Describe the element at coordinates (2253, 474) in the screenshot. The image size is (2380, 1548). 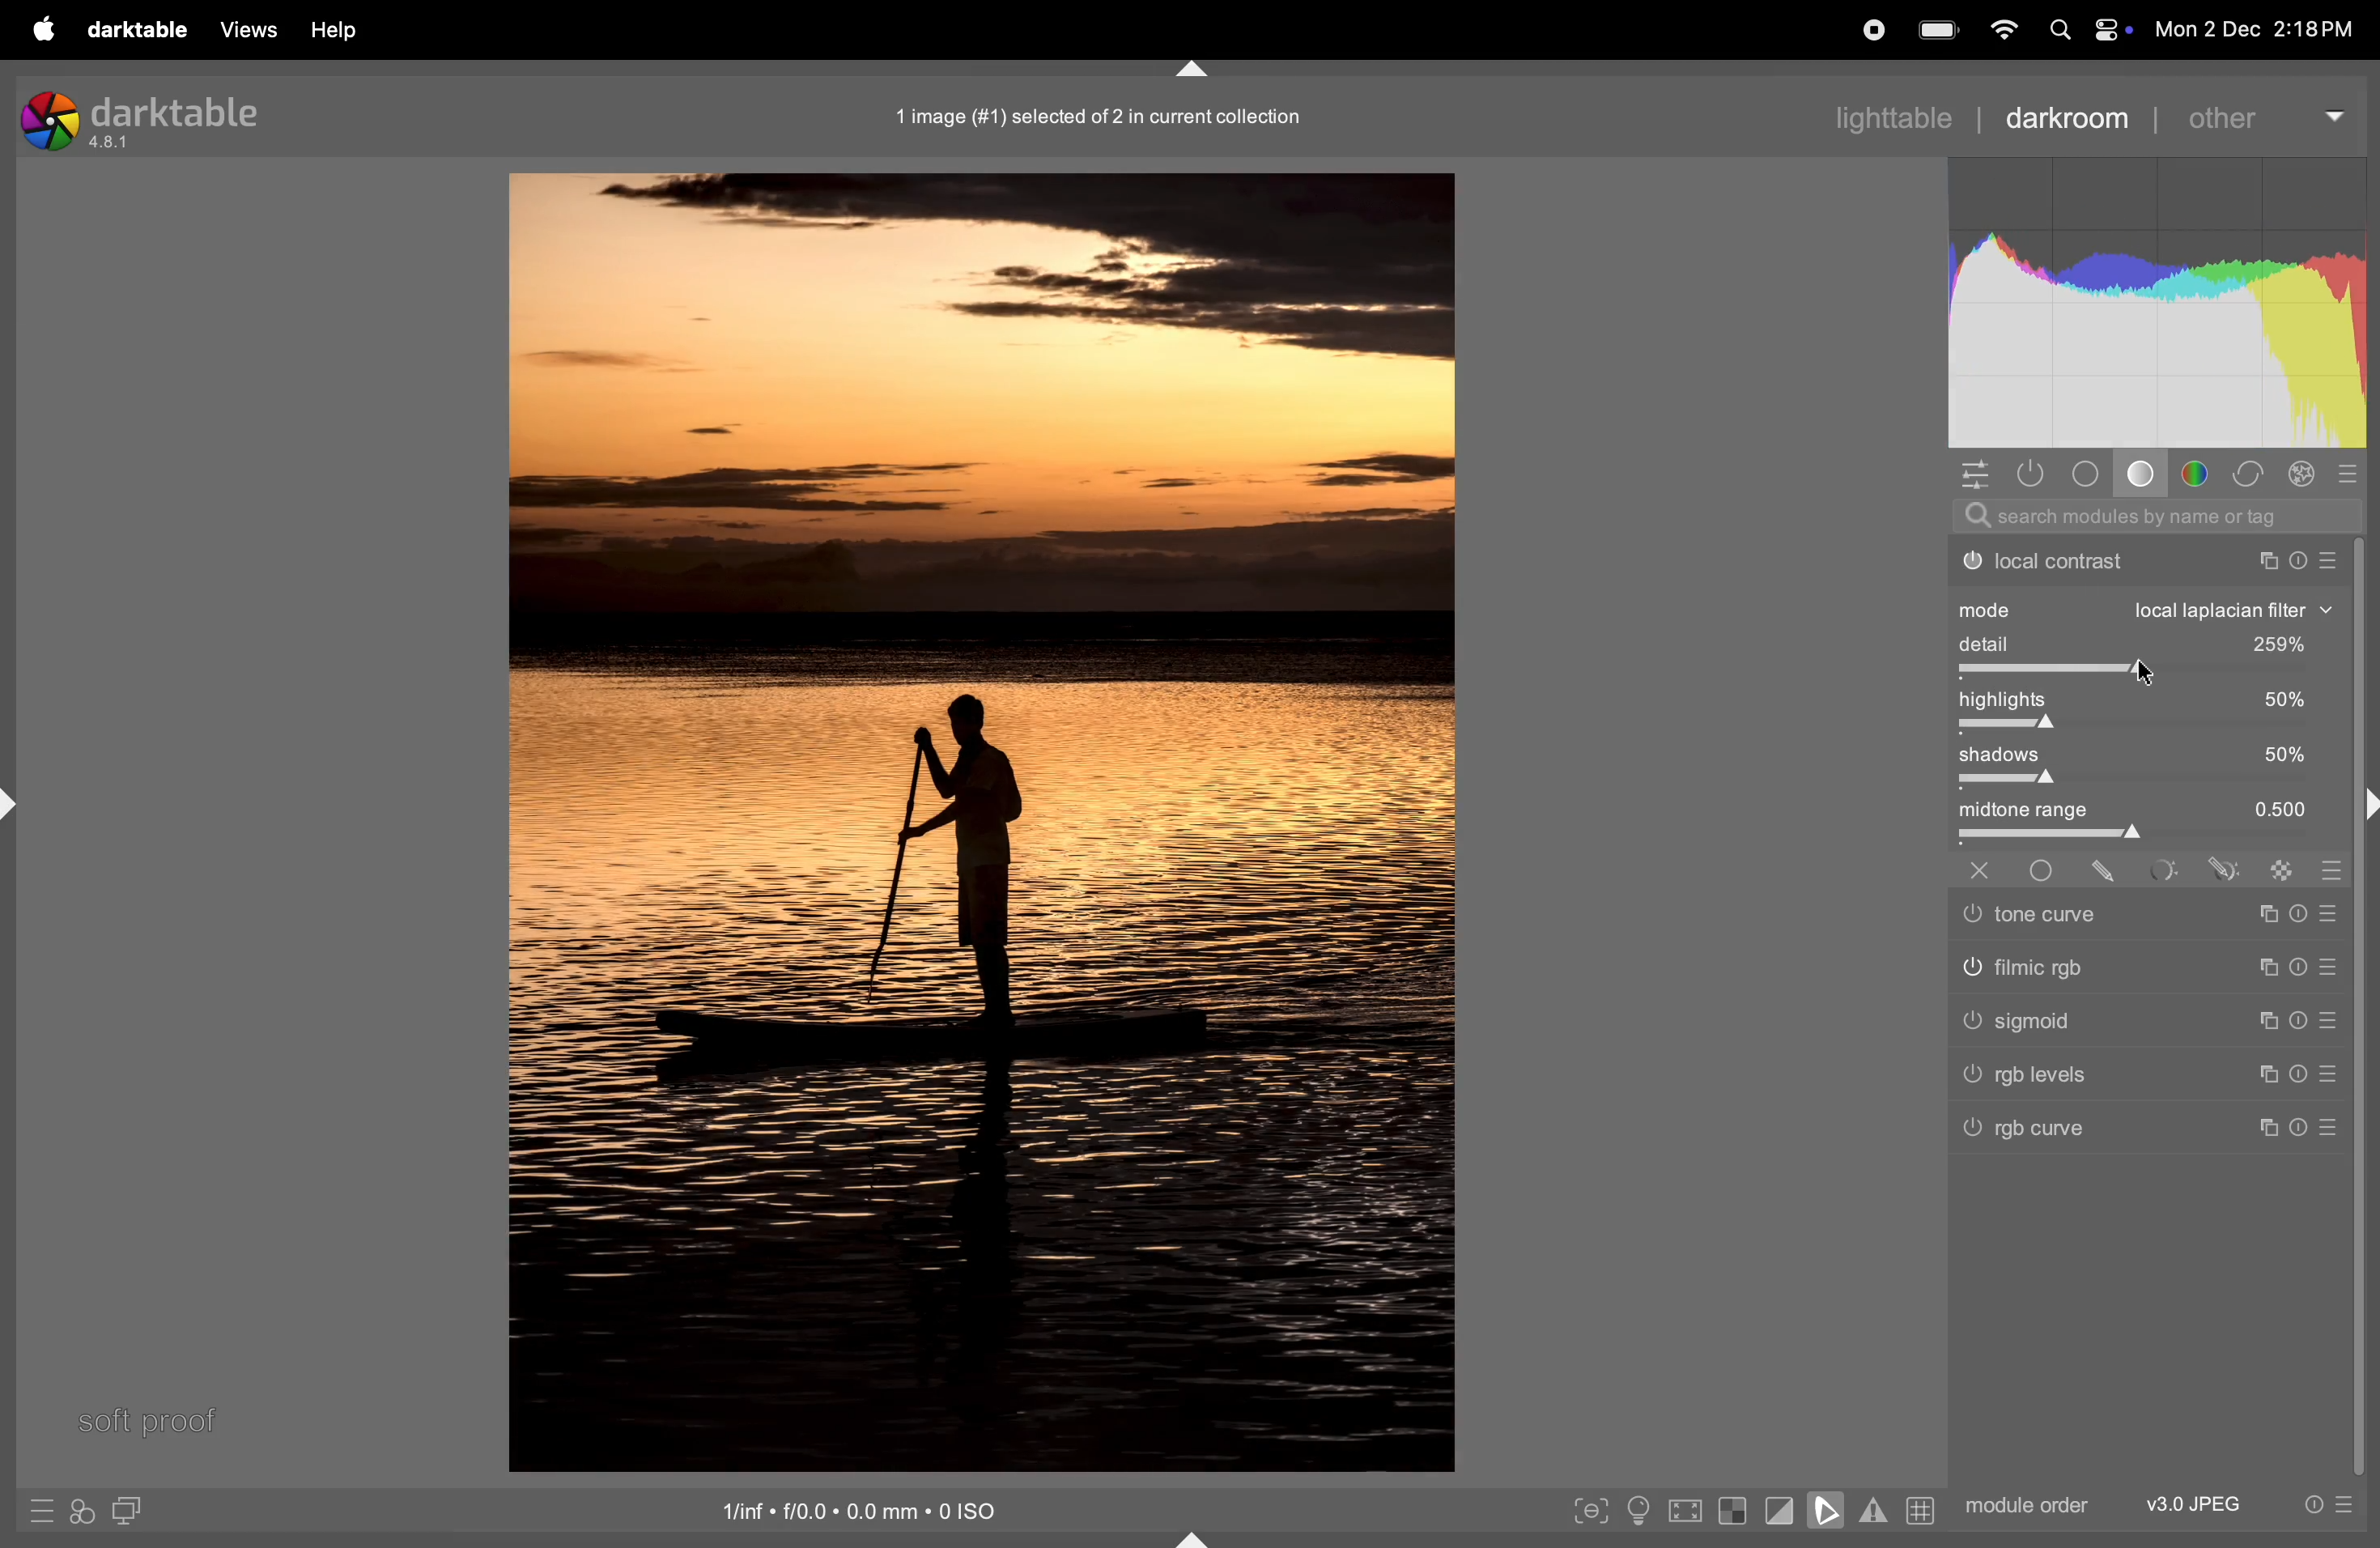
I see `correct` at that location.